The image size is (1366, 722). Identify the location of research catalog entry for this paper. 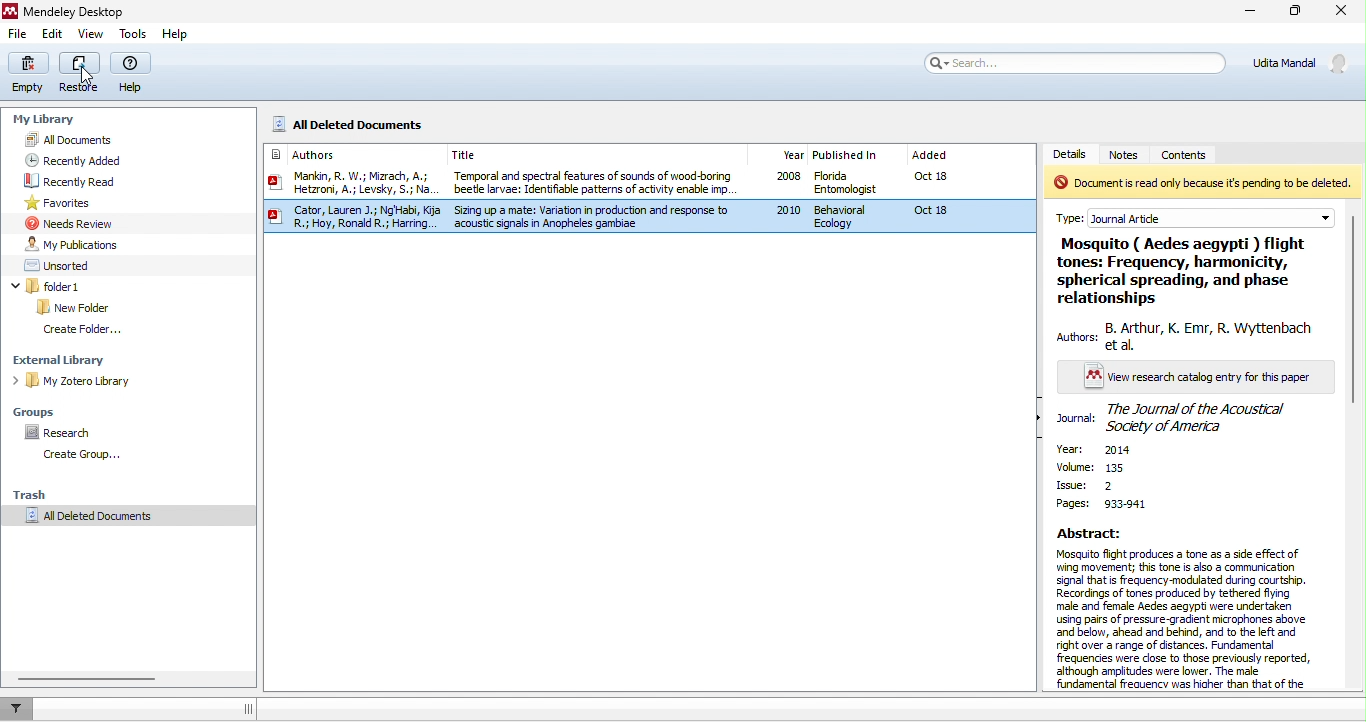
(1188, 378).